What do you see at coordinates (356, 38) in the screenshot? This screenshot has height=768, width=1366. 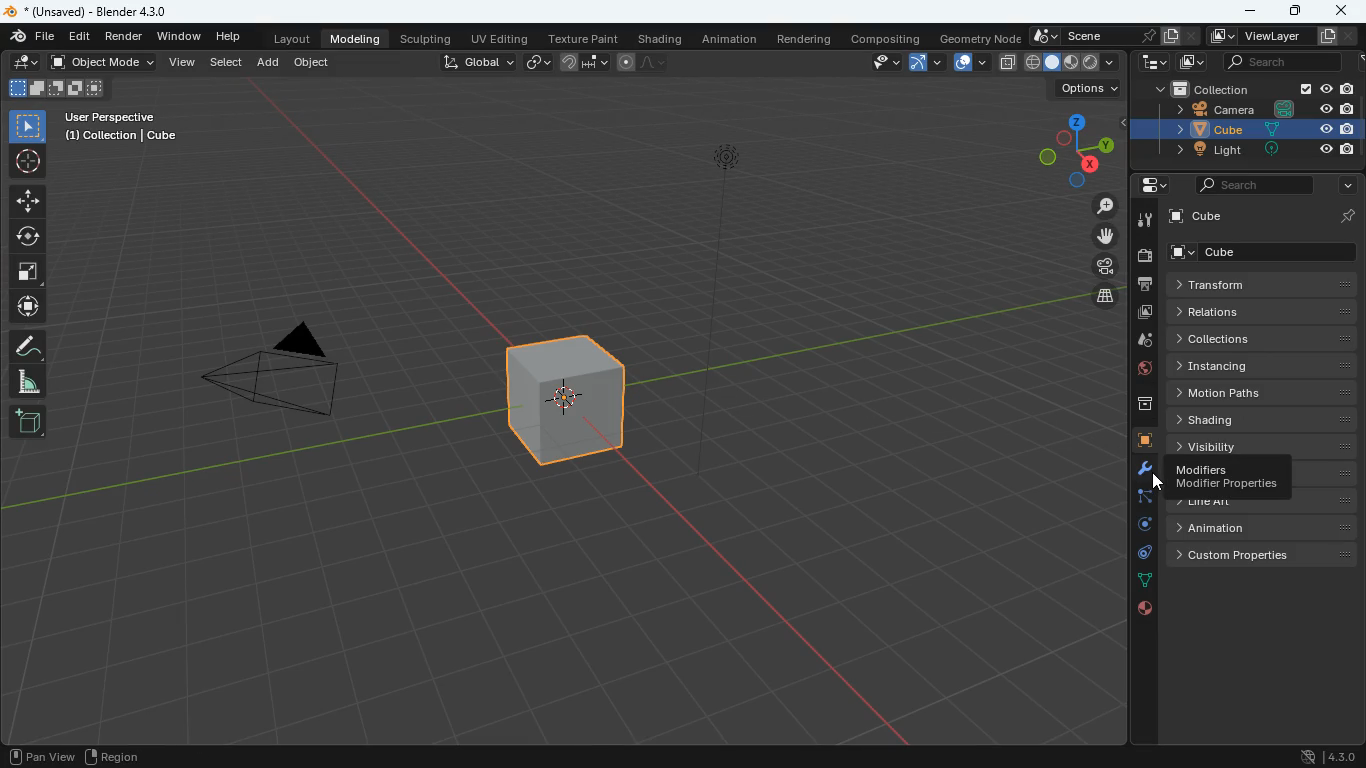 I see `modeling` at bounding box center [356, 38].